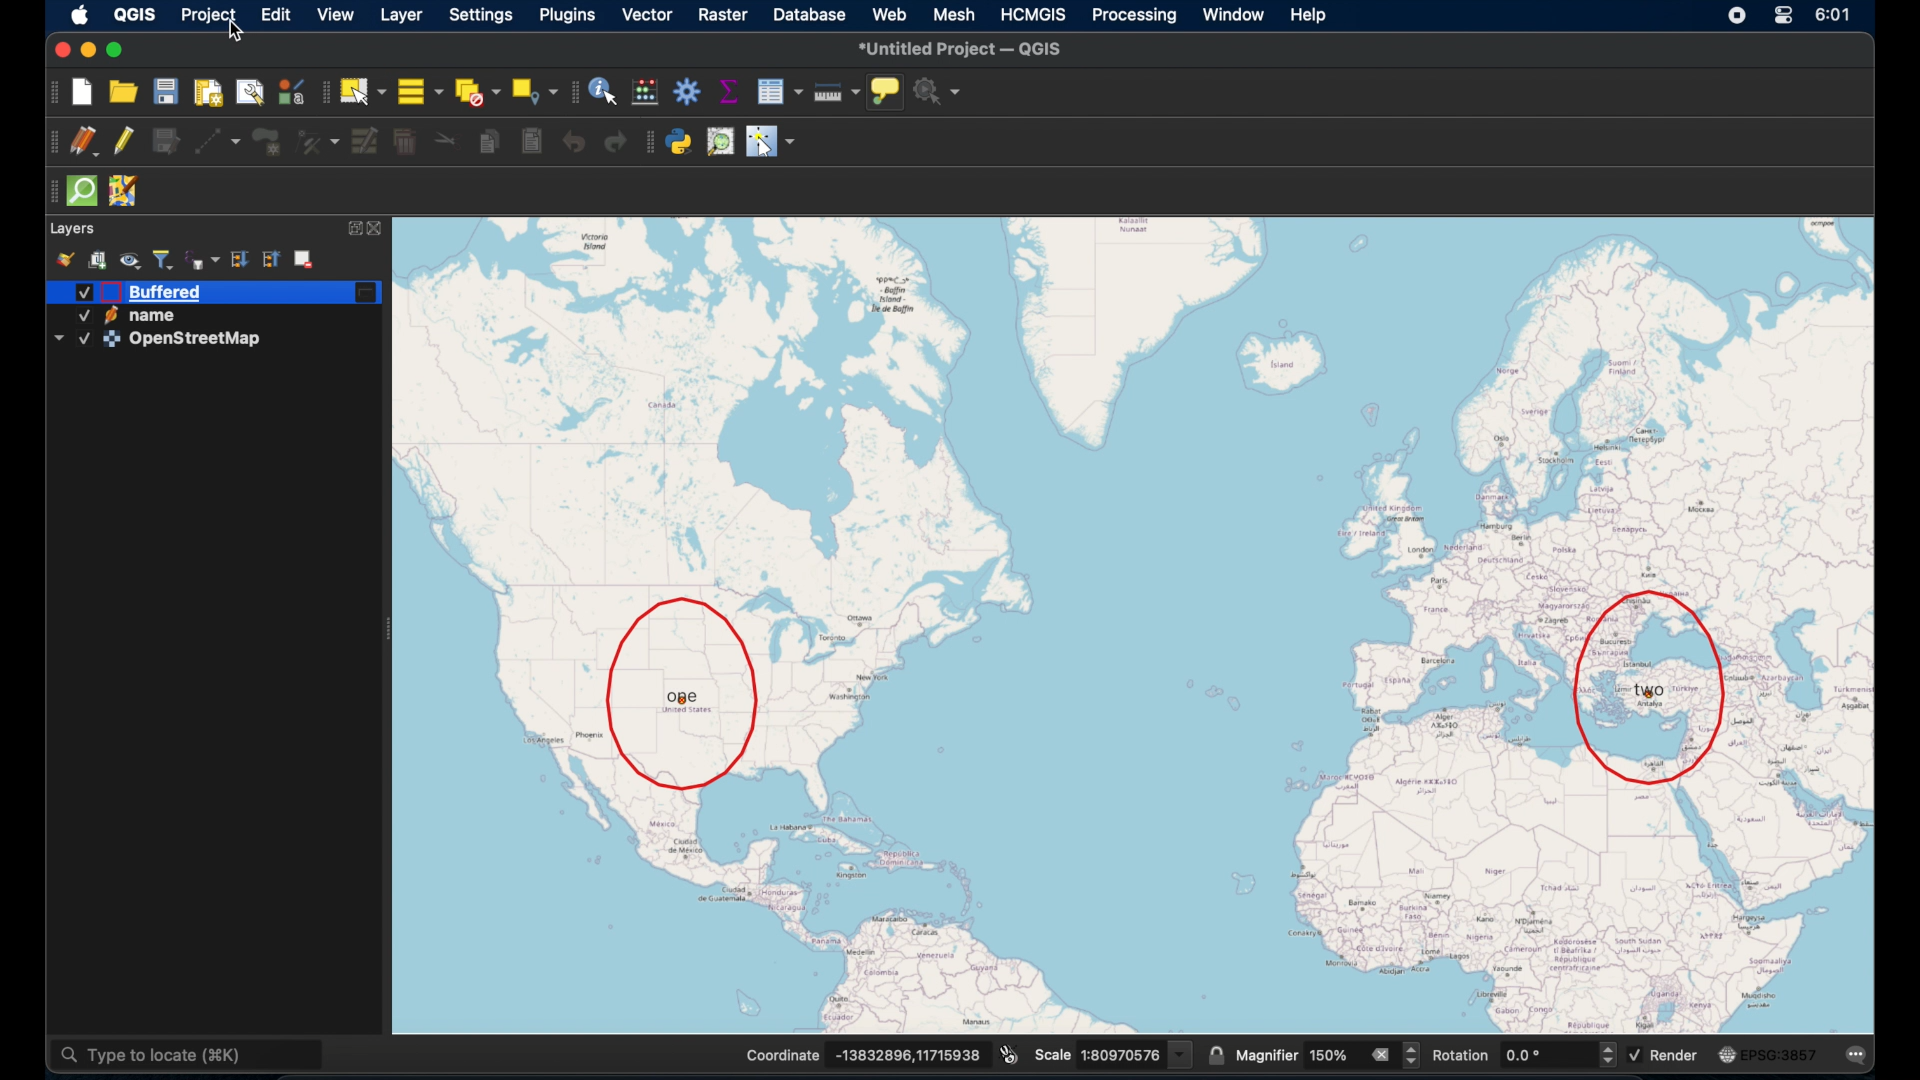 This screenshot has width=1920, height=1080. Describe the element at coordinates (239, 35) in the screenshot. I see `cursor` at that location.